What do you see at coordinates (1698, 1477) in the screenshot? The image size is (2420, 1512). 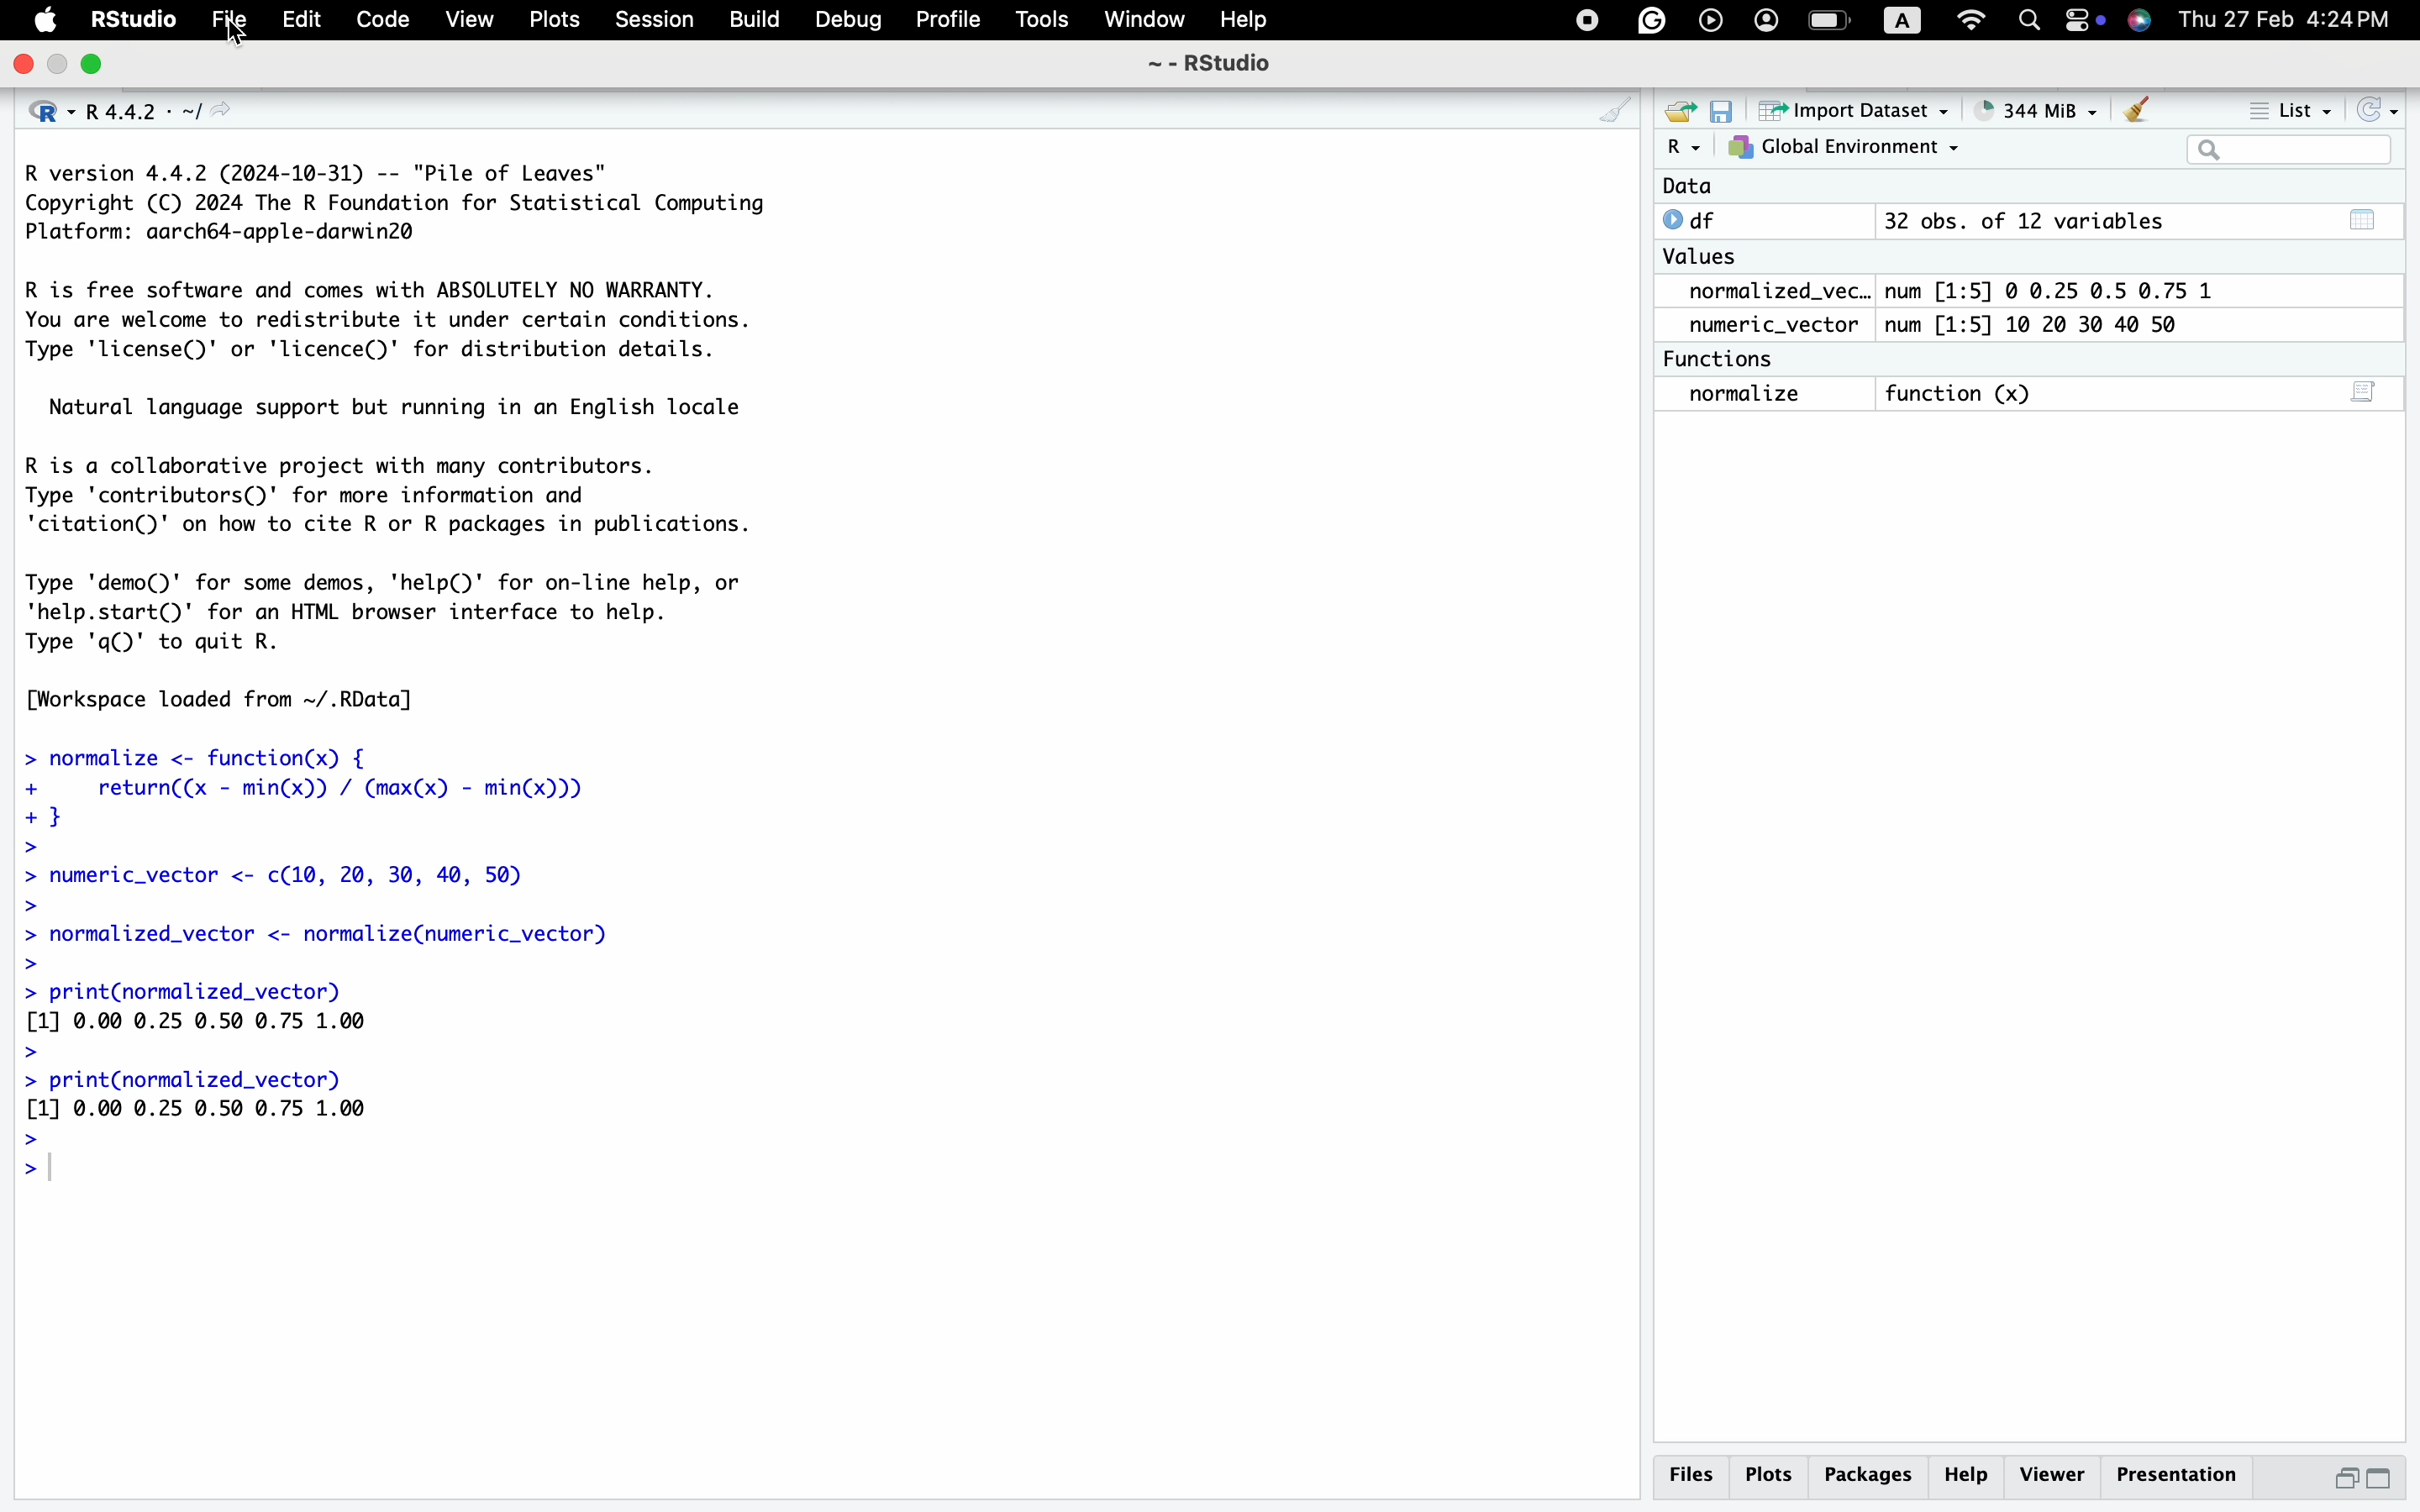 I see `Files` at bounding box center [1698, 1477].